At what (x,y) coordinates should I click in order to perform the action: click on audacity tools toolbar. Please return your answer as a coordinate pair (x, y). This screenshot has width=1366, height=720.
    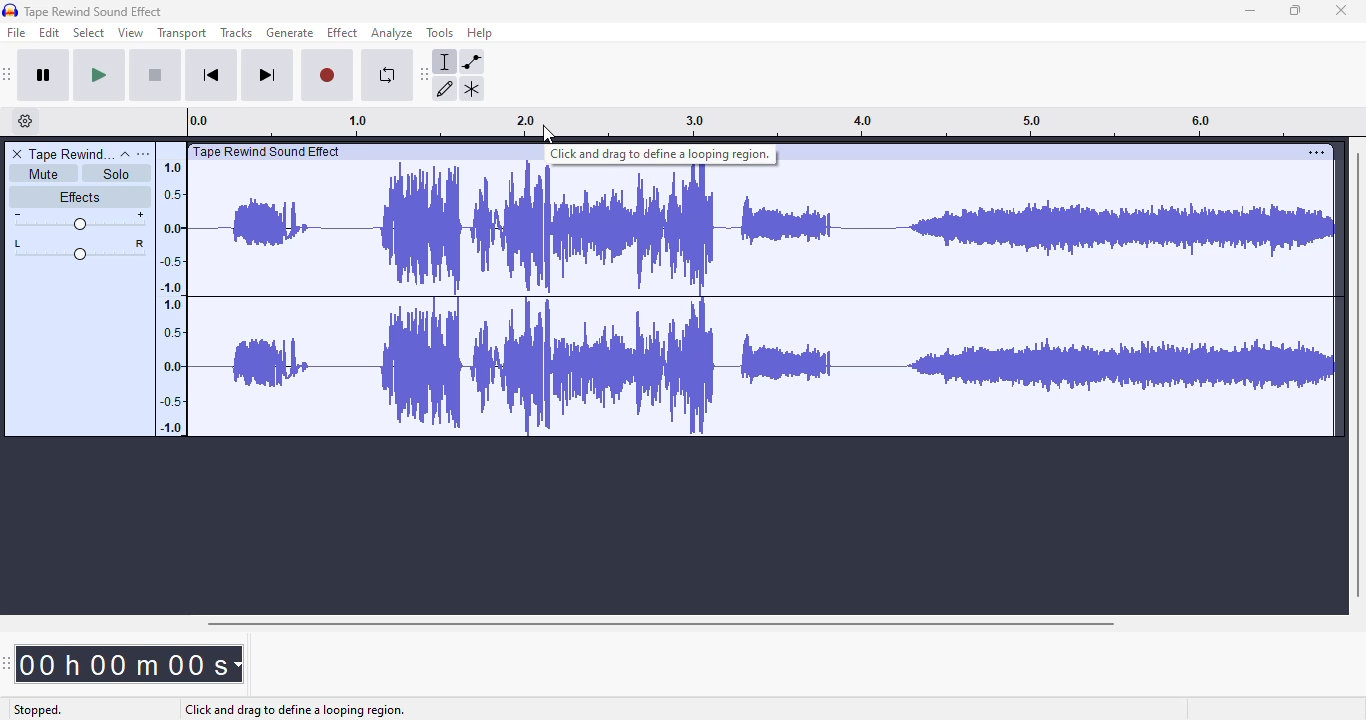
    Looking at the image, I should click on (425, 73).